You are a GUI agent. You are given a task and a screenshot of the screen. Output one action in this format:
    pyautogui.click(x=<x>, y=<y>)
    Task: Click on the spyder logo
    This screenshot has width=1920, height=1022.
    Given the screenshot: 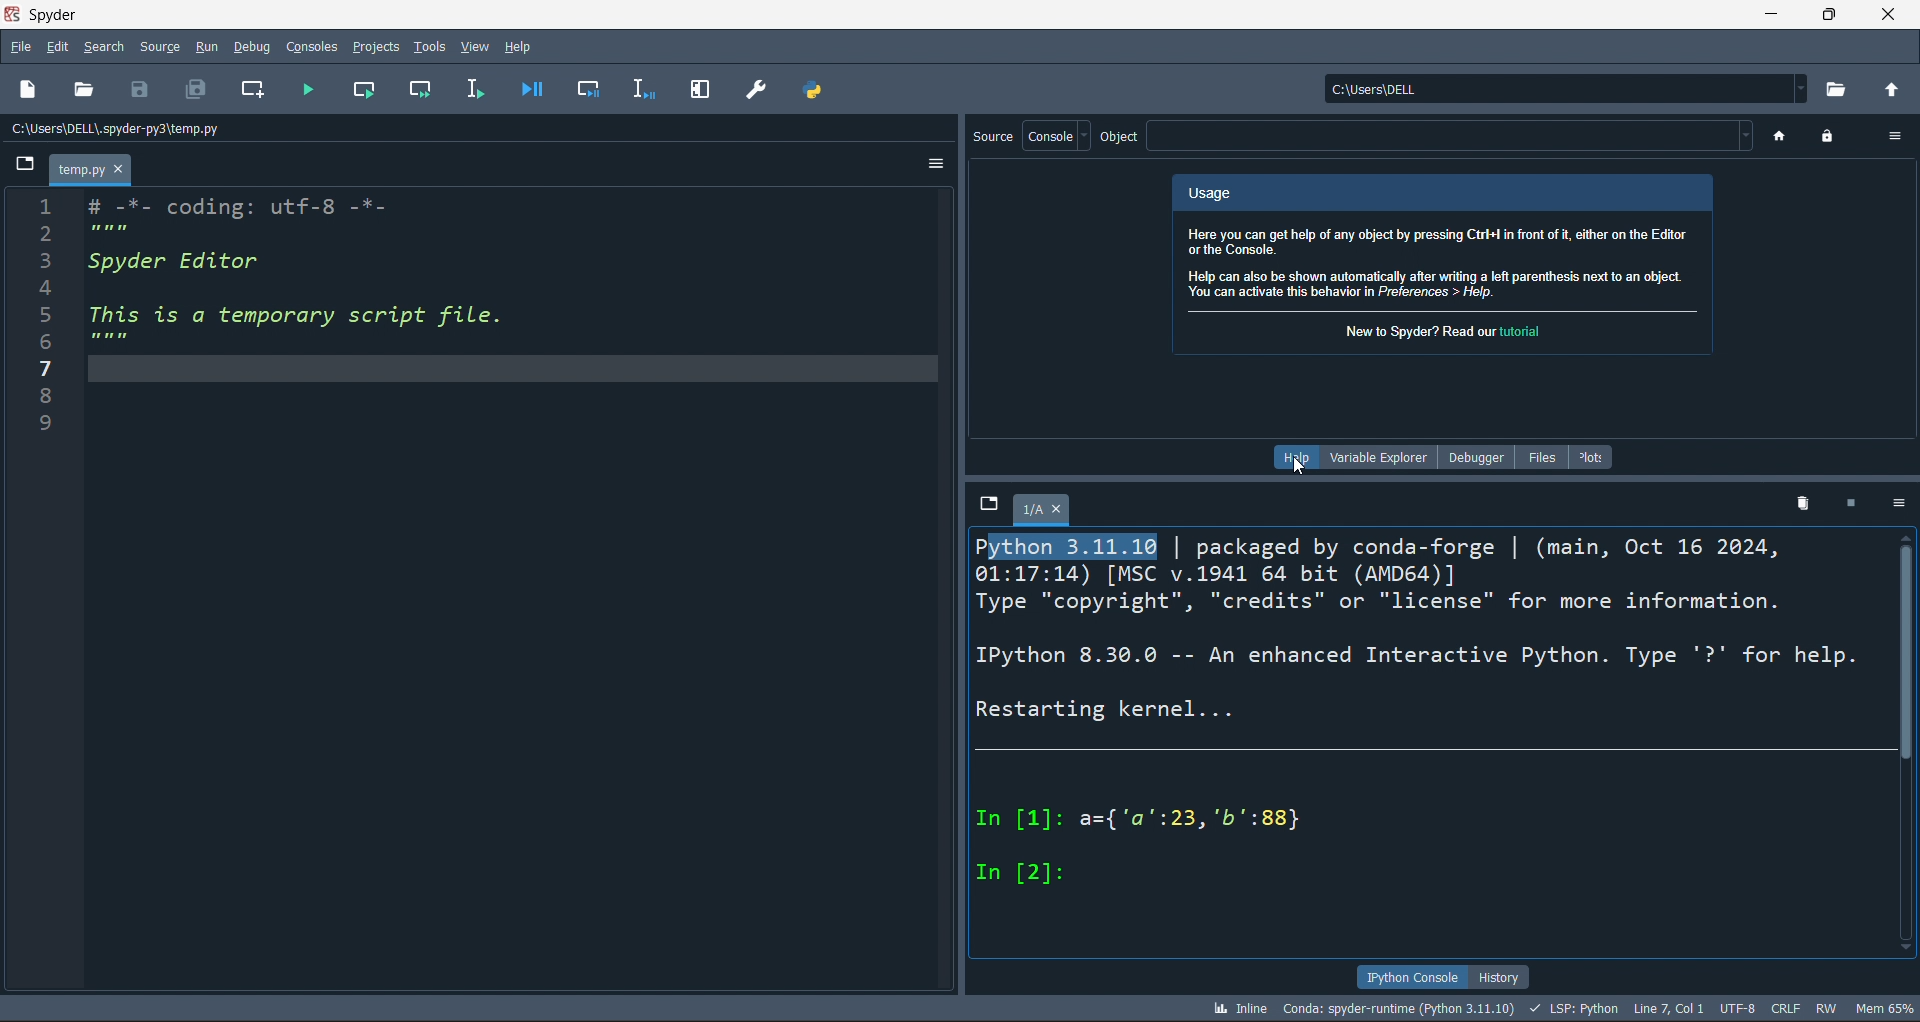 What is the action you would take?
    pyautogui.click(x=13, y=15)
    